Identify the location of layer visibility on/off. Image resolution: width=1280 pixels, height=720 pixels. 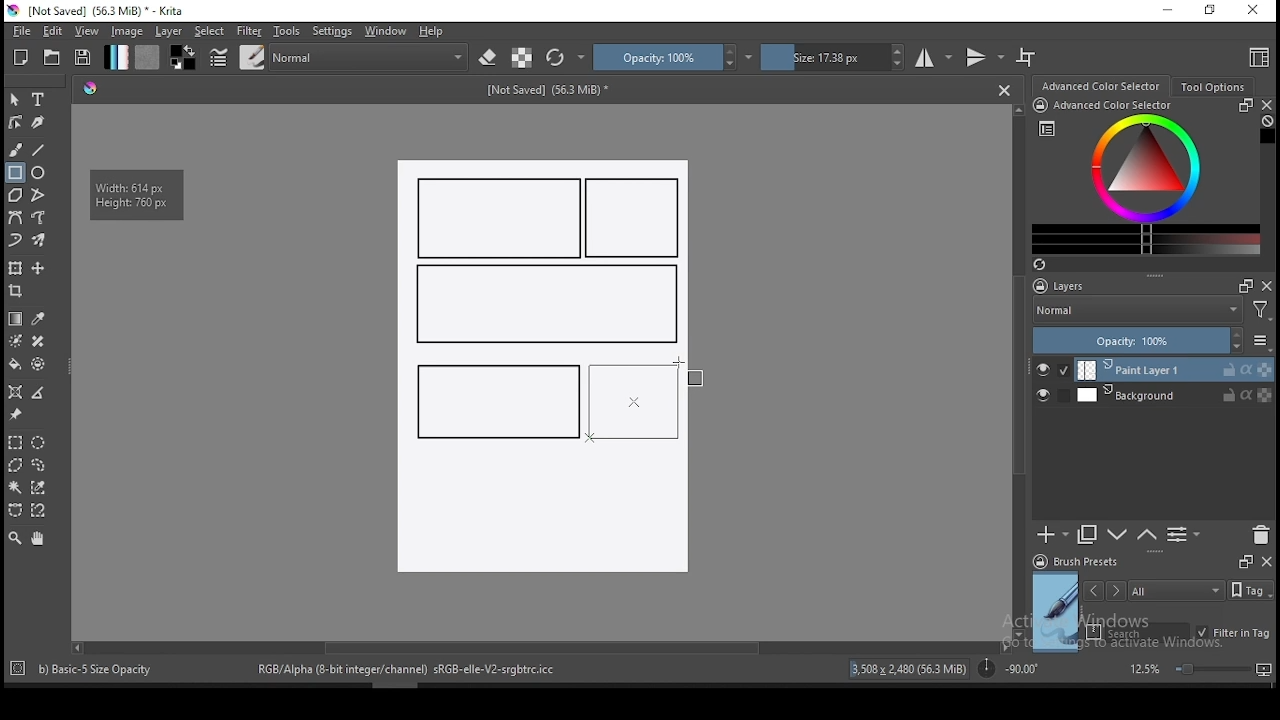
(1053, 370).